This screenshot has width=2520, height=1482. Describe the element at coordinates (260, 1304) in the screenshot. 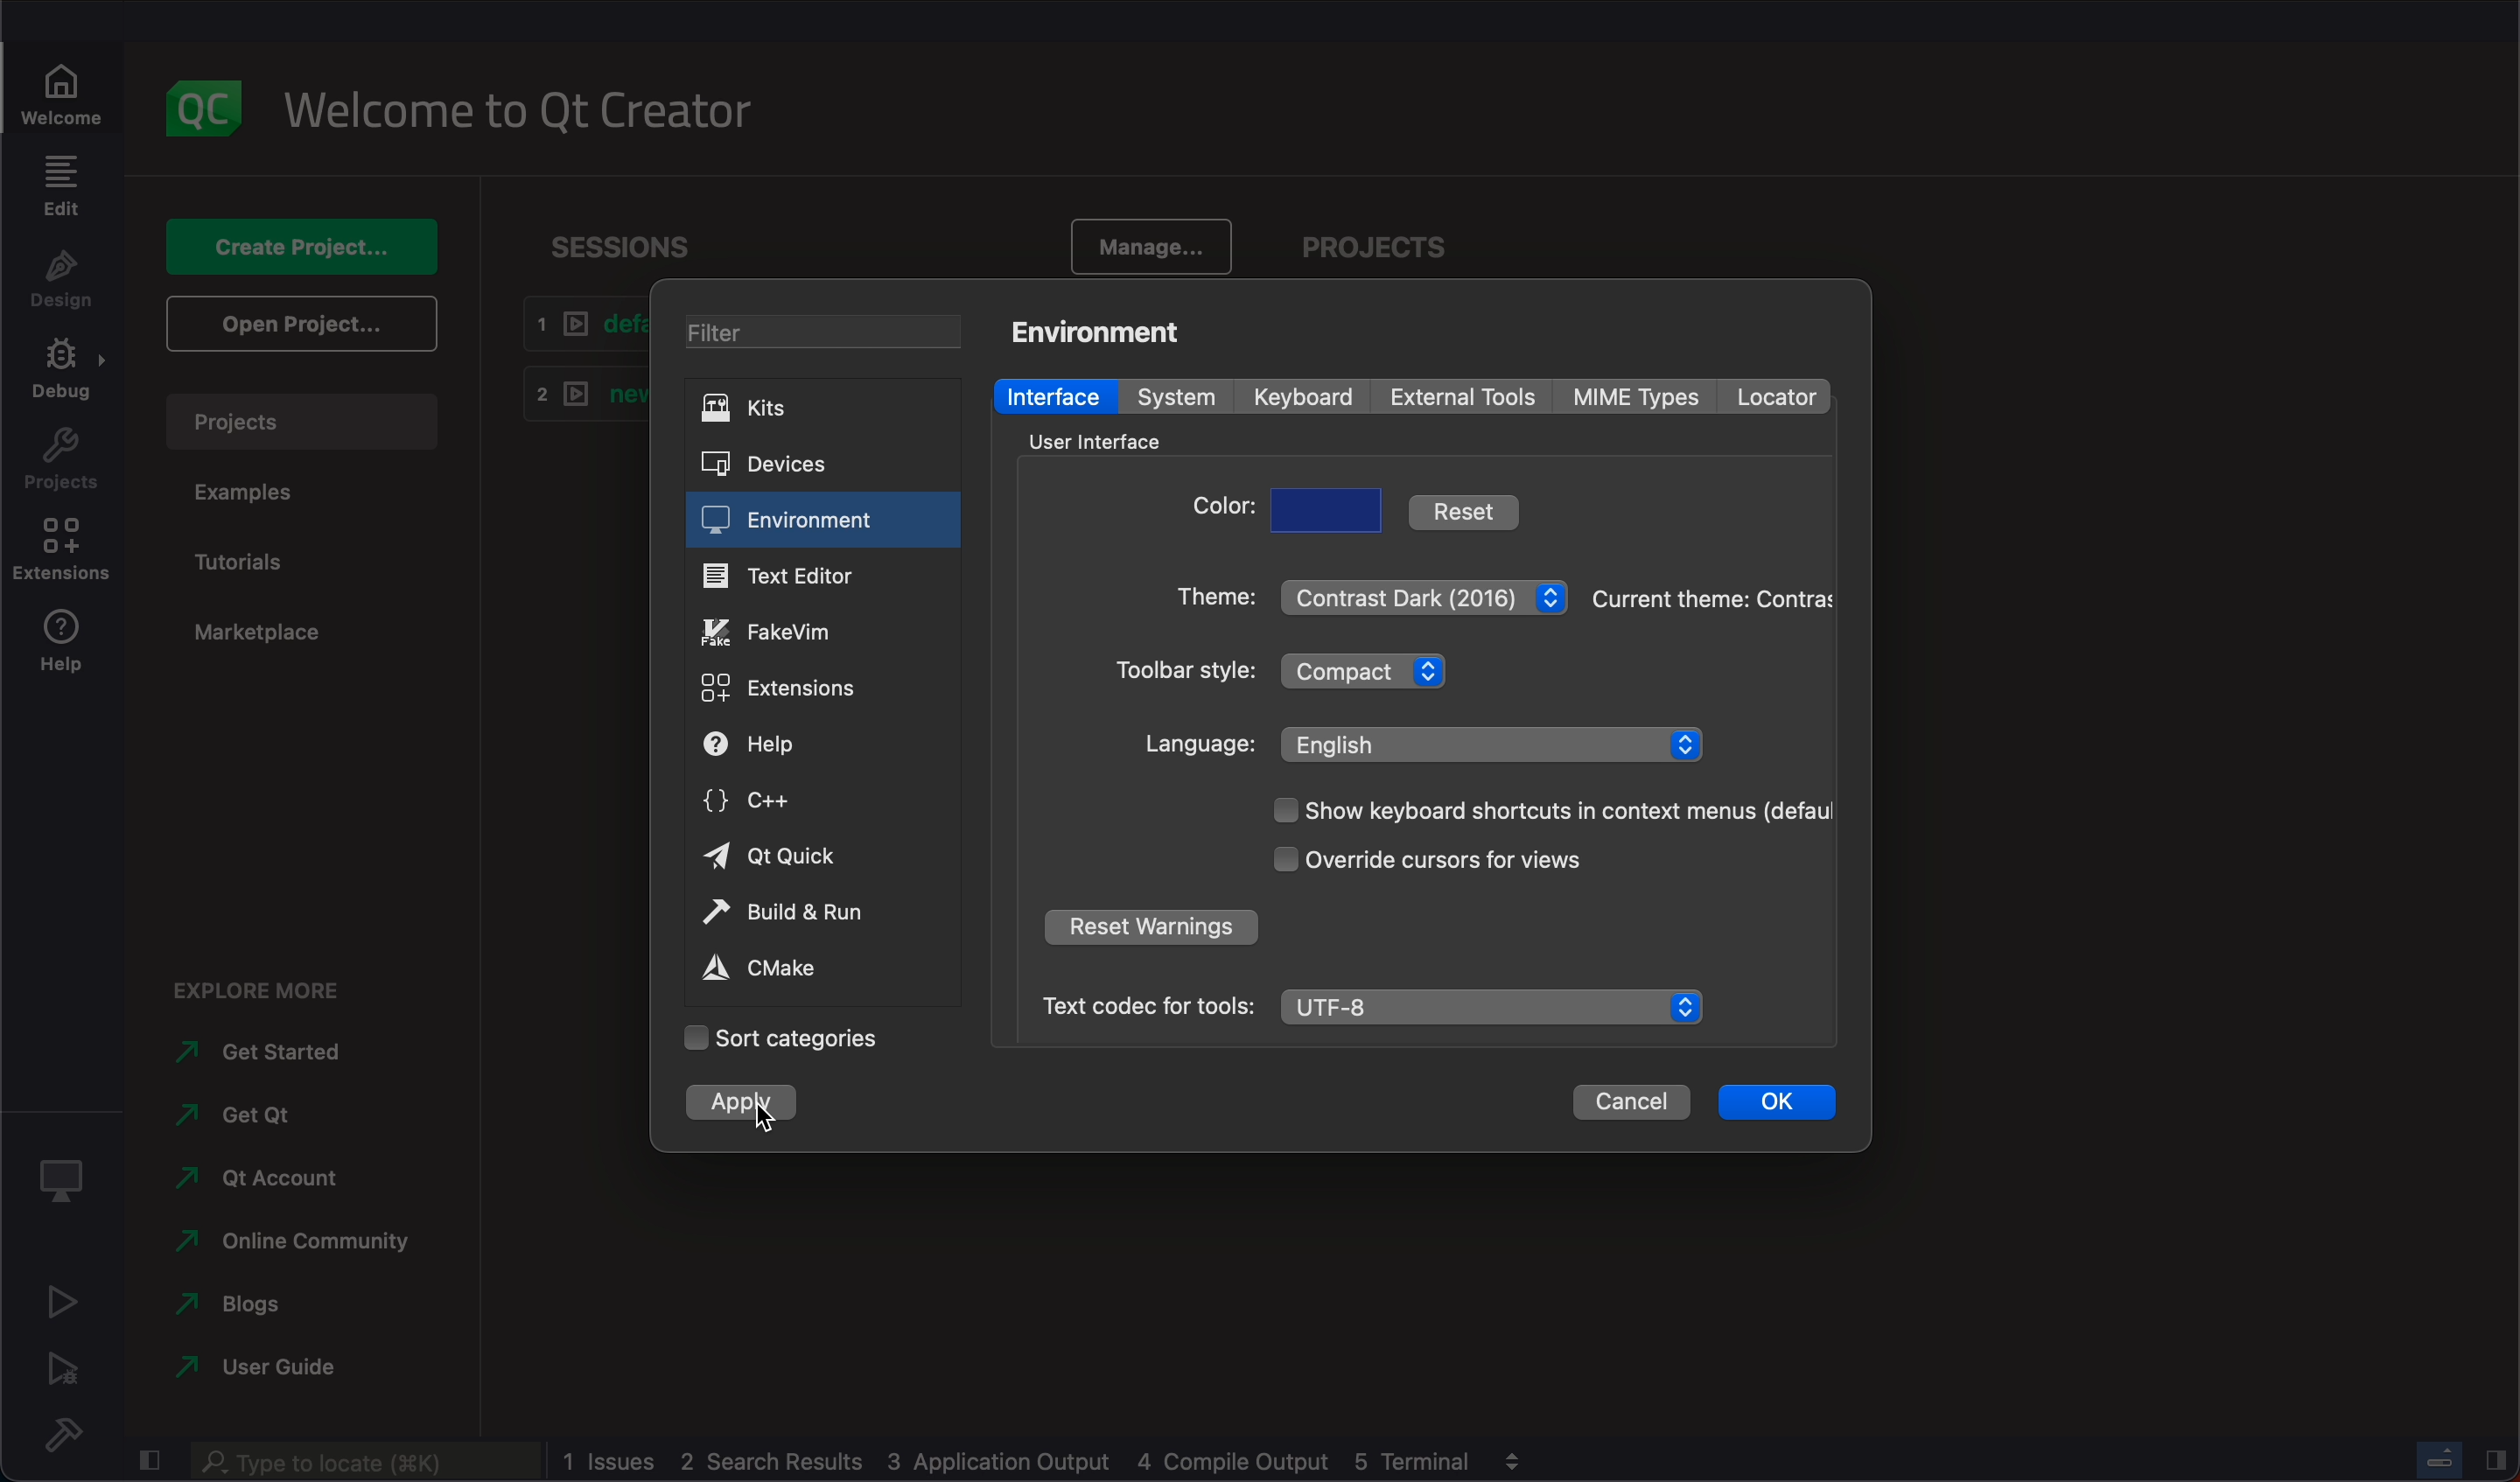

I see `blogs` at that location.